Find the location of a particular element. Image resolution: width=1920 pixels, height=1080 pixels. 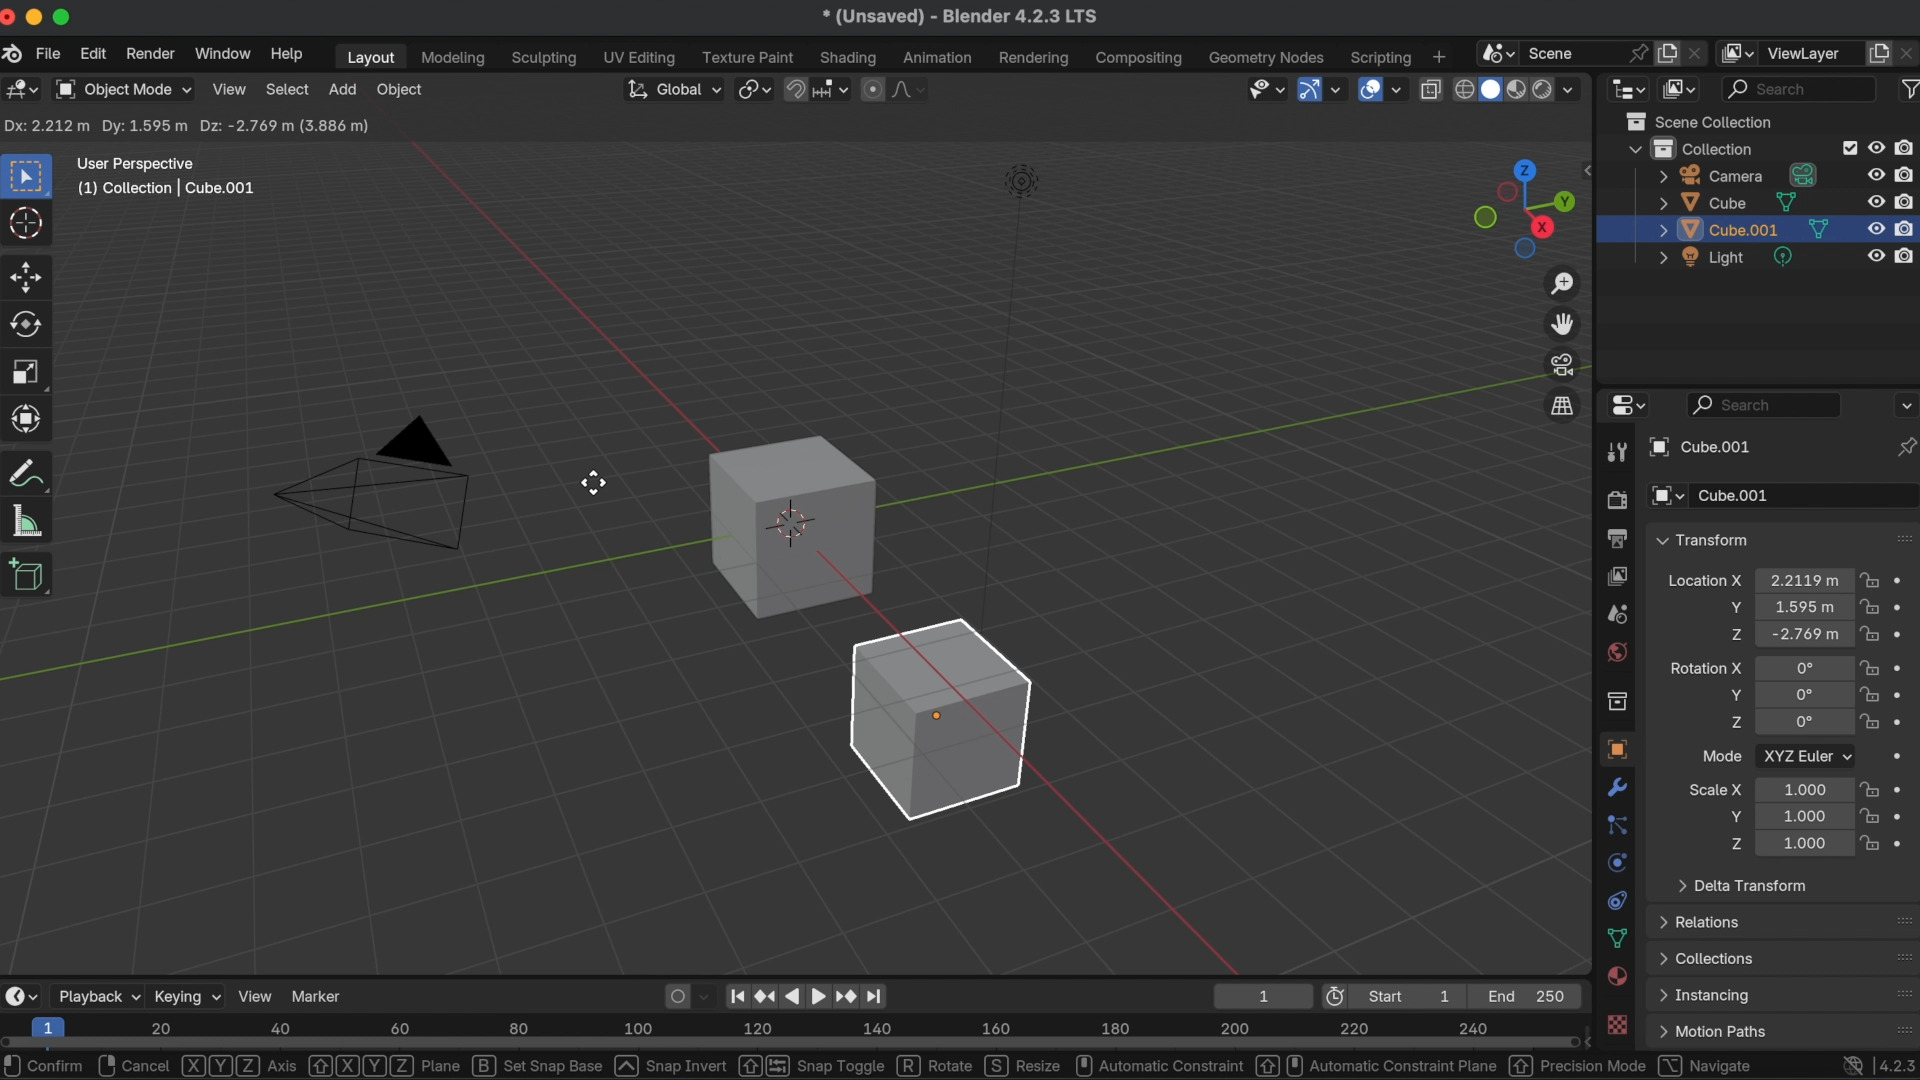

snap Toggle is located at coordinates (810, 1065).